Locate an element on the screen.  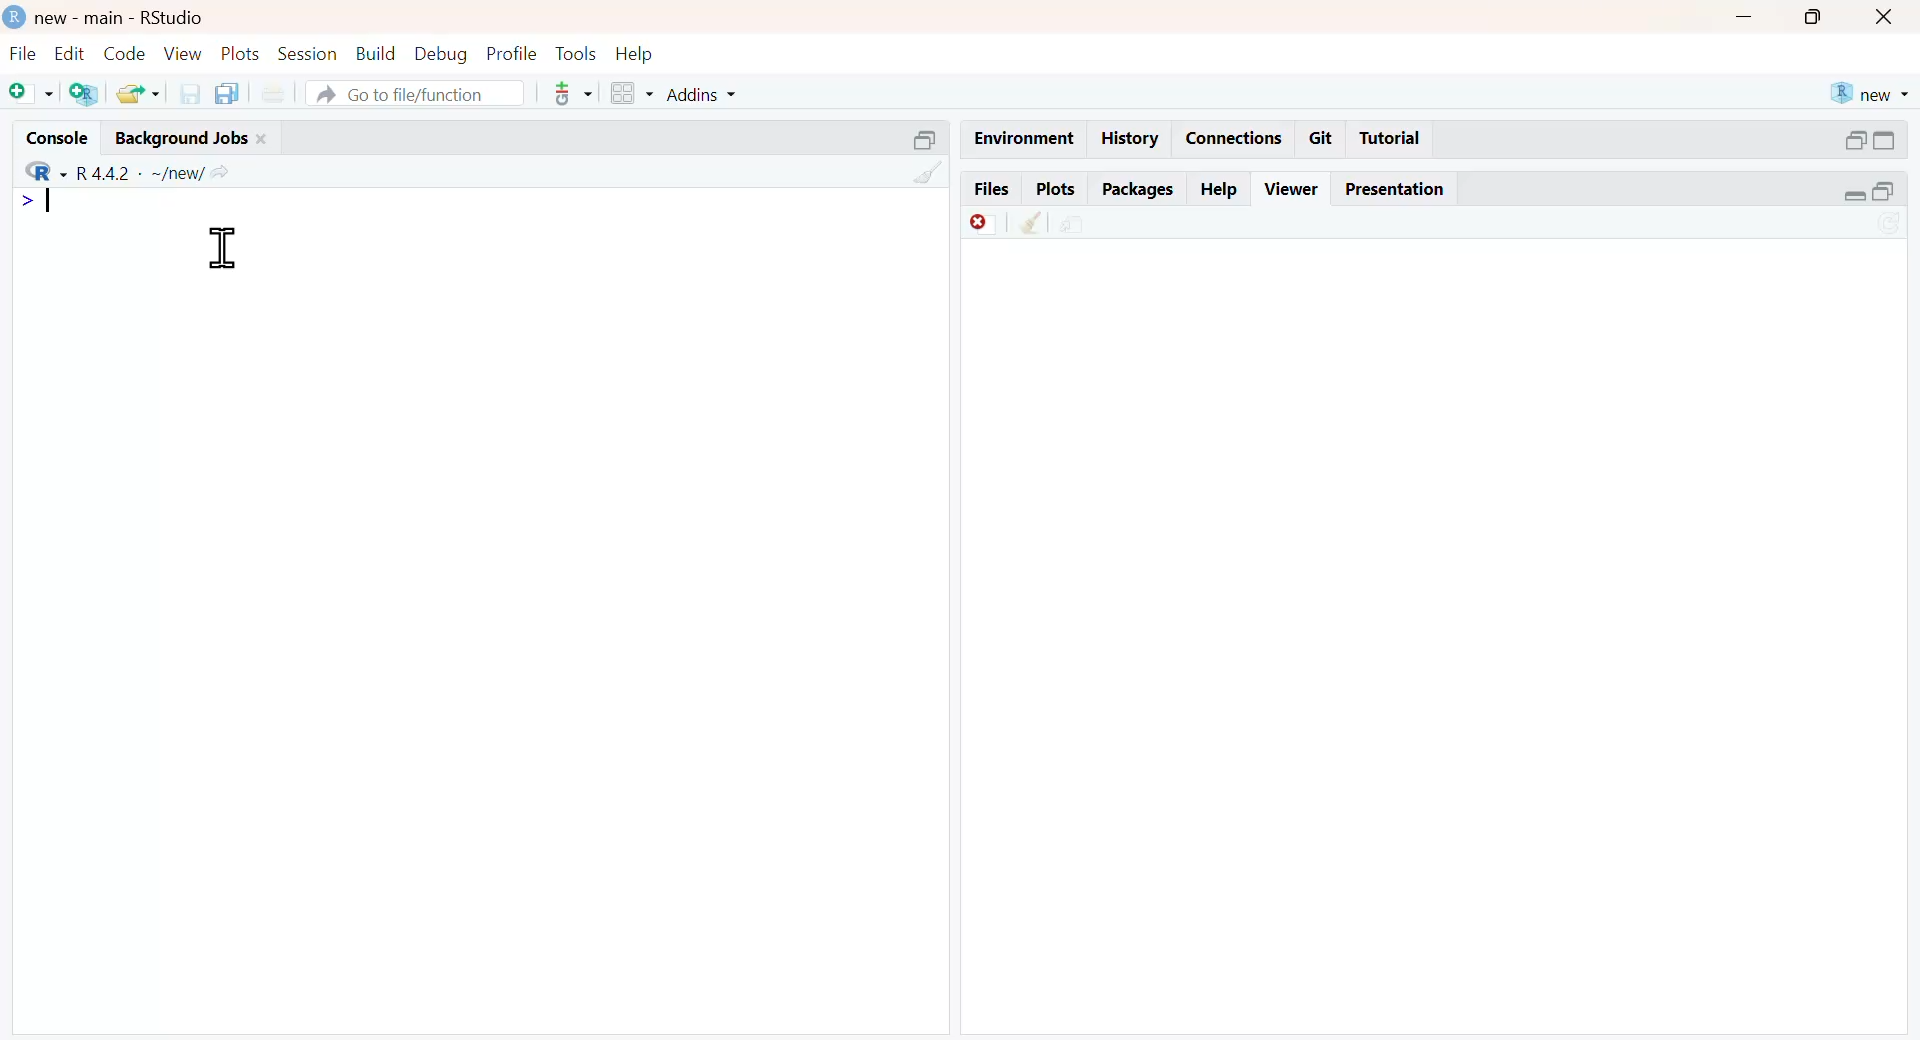
typing indicator is located at coordinates (48, 201).